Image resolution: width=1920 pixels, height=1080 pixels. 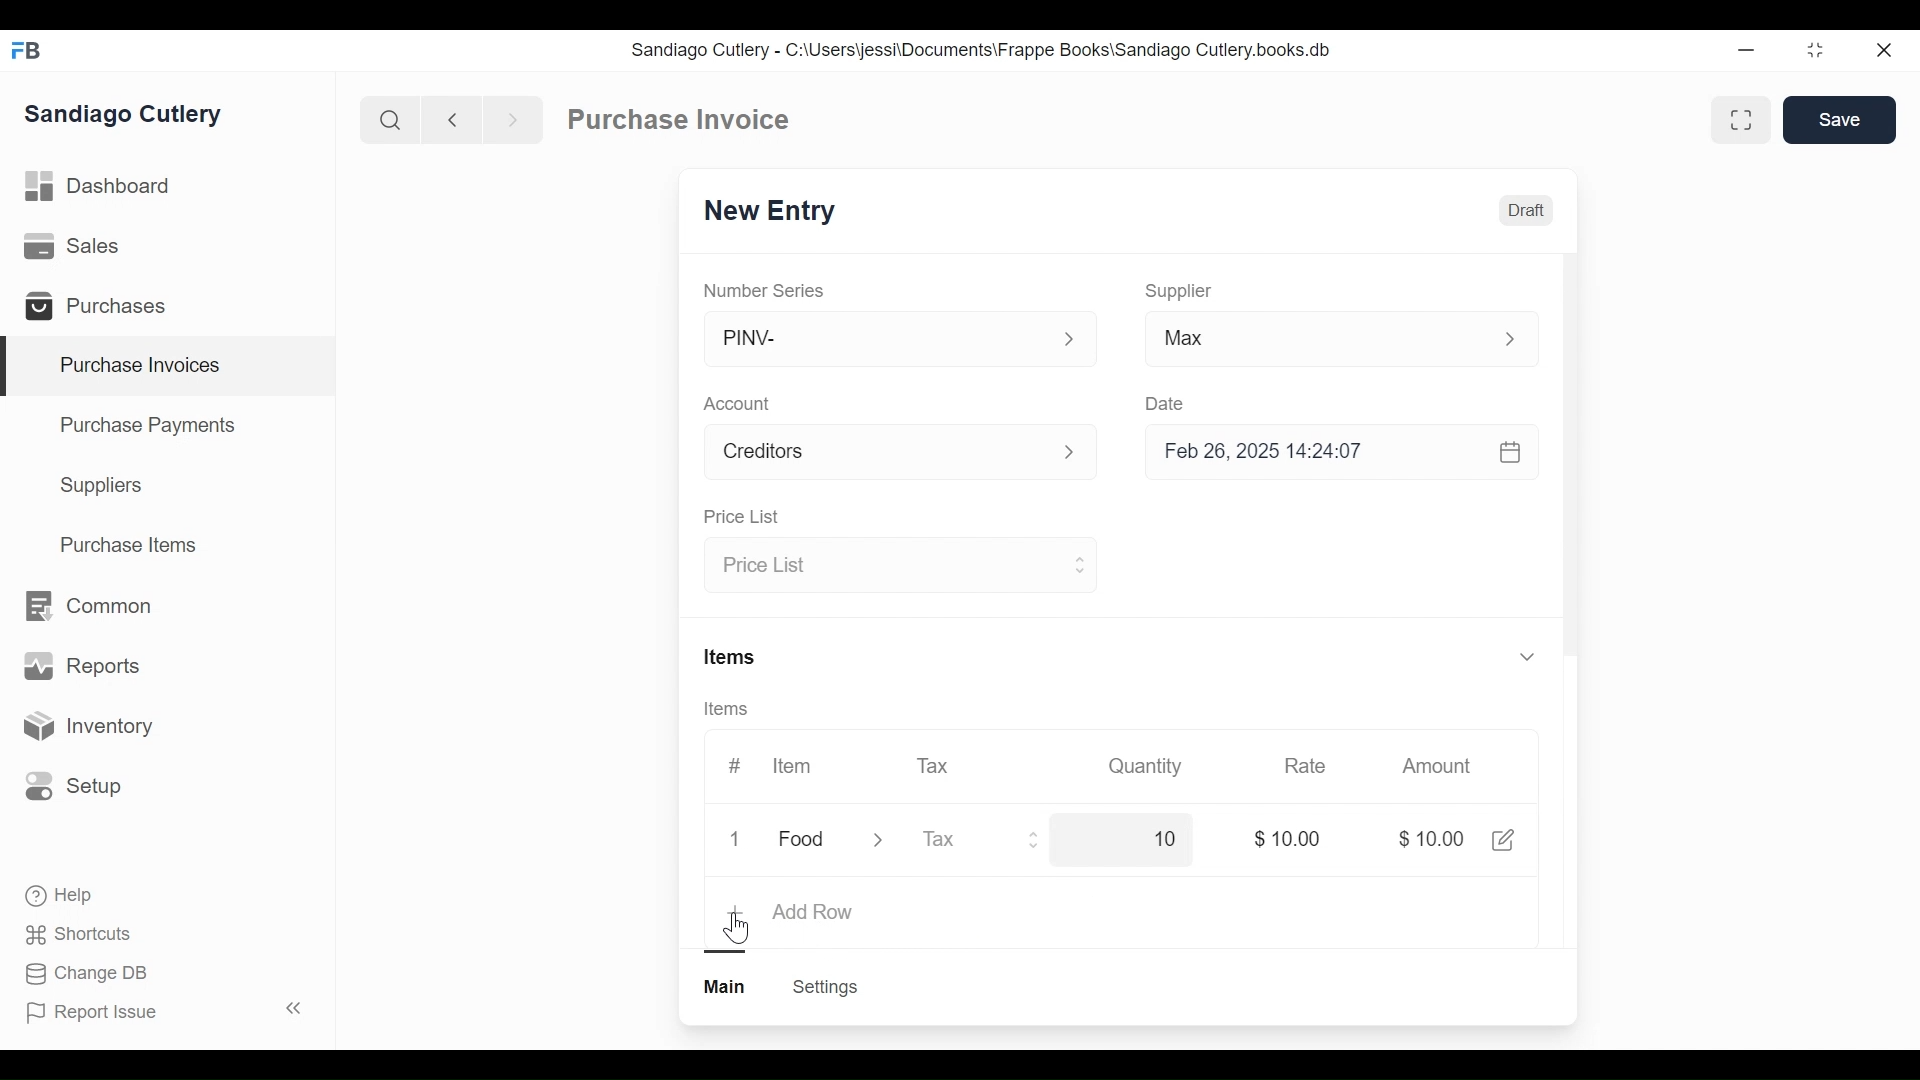 What do you see at coordinates (1035, 842) in the screenshot?
I see `Expand` at bounding box center [1035, 842].